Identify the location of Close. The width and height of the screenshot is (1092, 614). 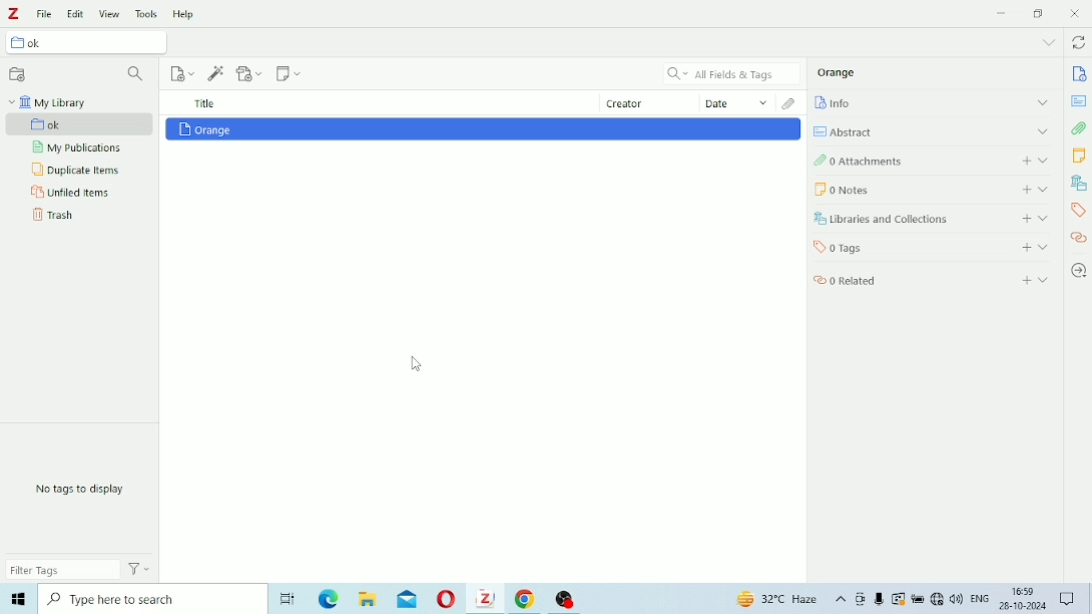
(1074, 13).